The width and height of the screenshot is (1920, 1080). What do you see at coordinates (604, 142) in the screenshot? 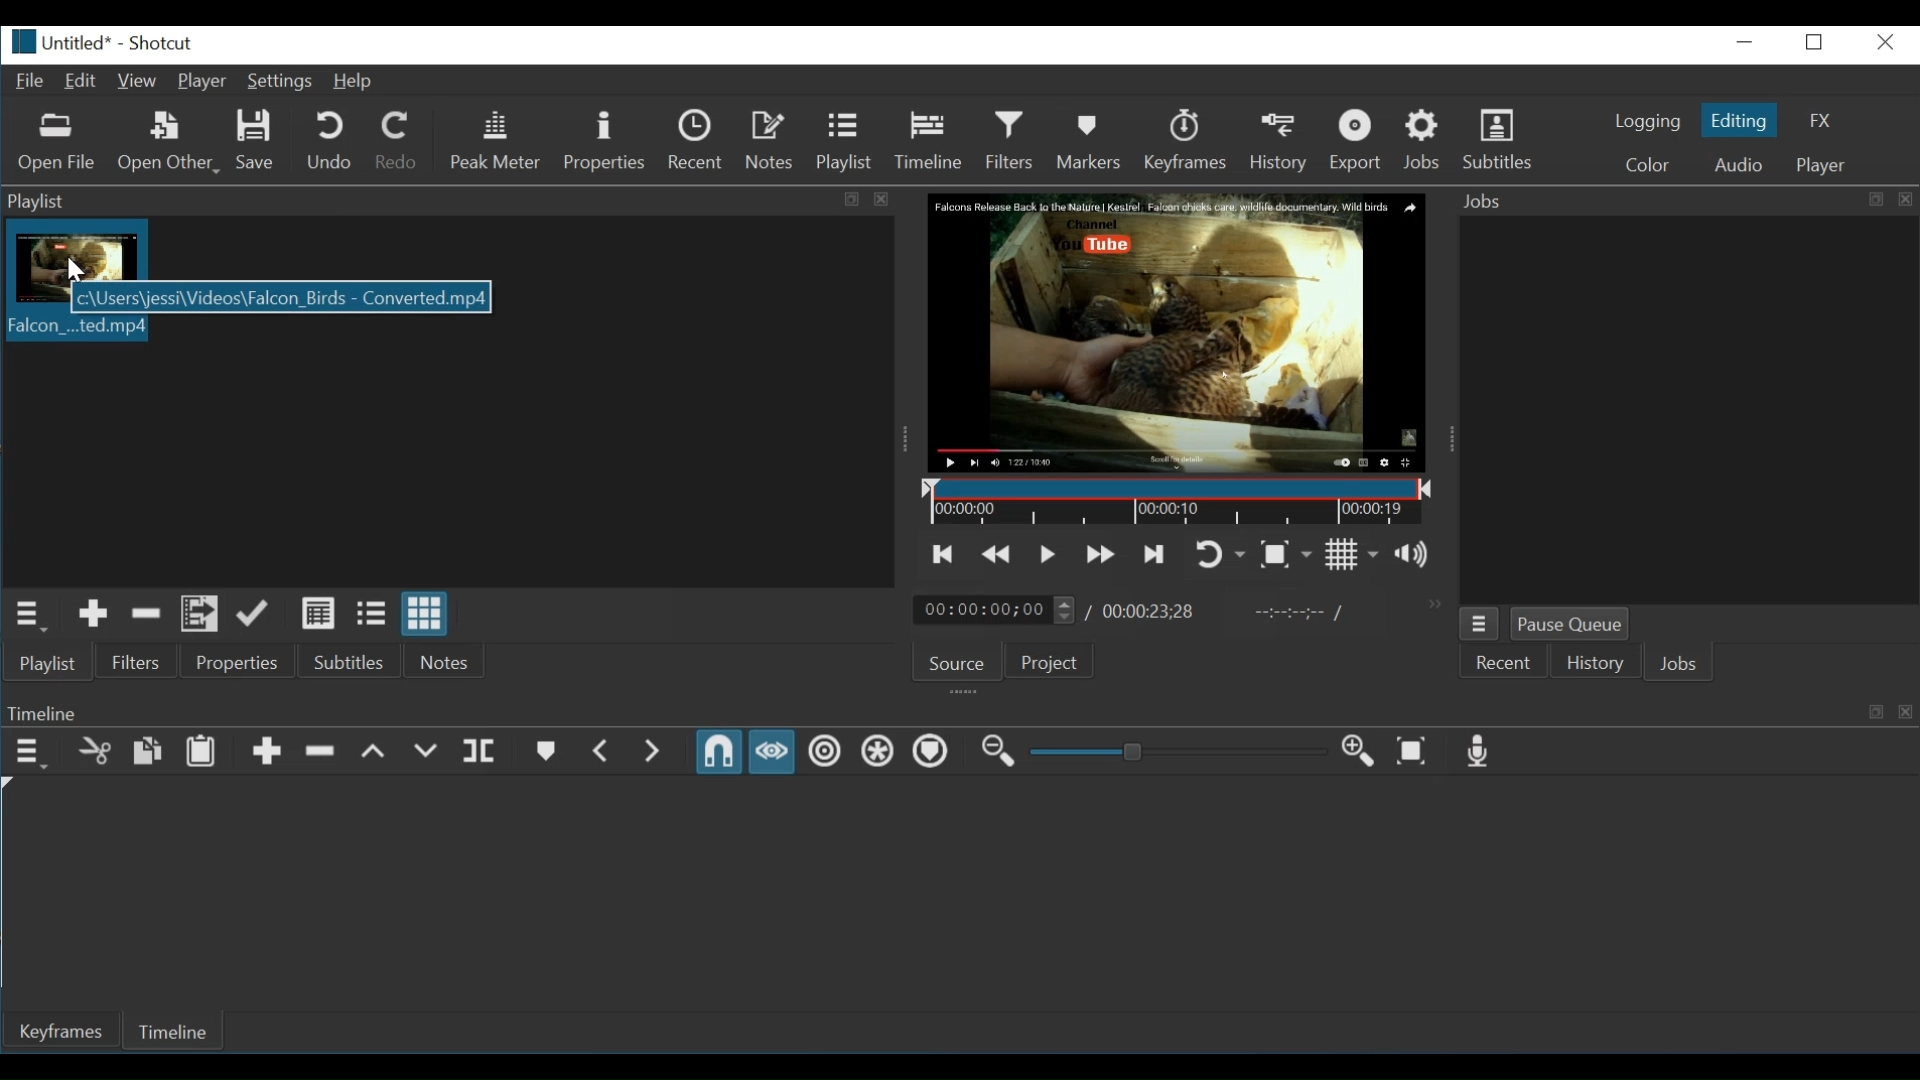
I see `Properties` at bounding box center [604, 142].